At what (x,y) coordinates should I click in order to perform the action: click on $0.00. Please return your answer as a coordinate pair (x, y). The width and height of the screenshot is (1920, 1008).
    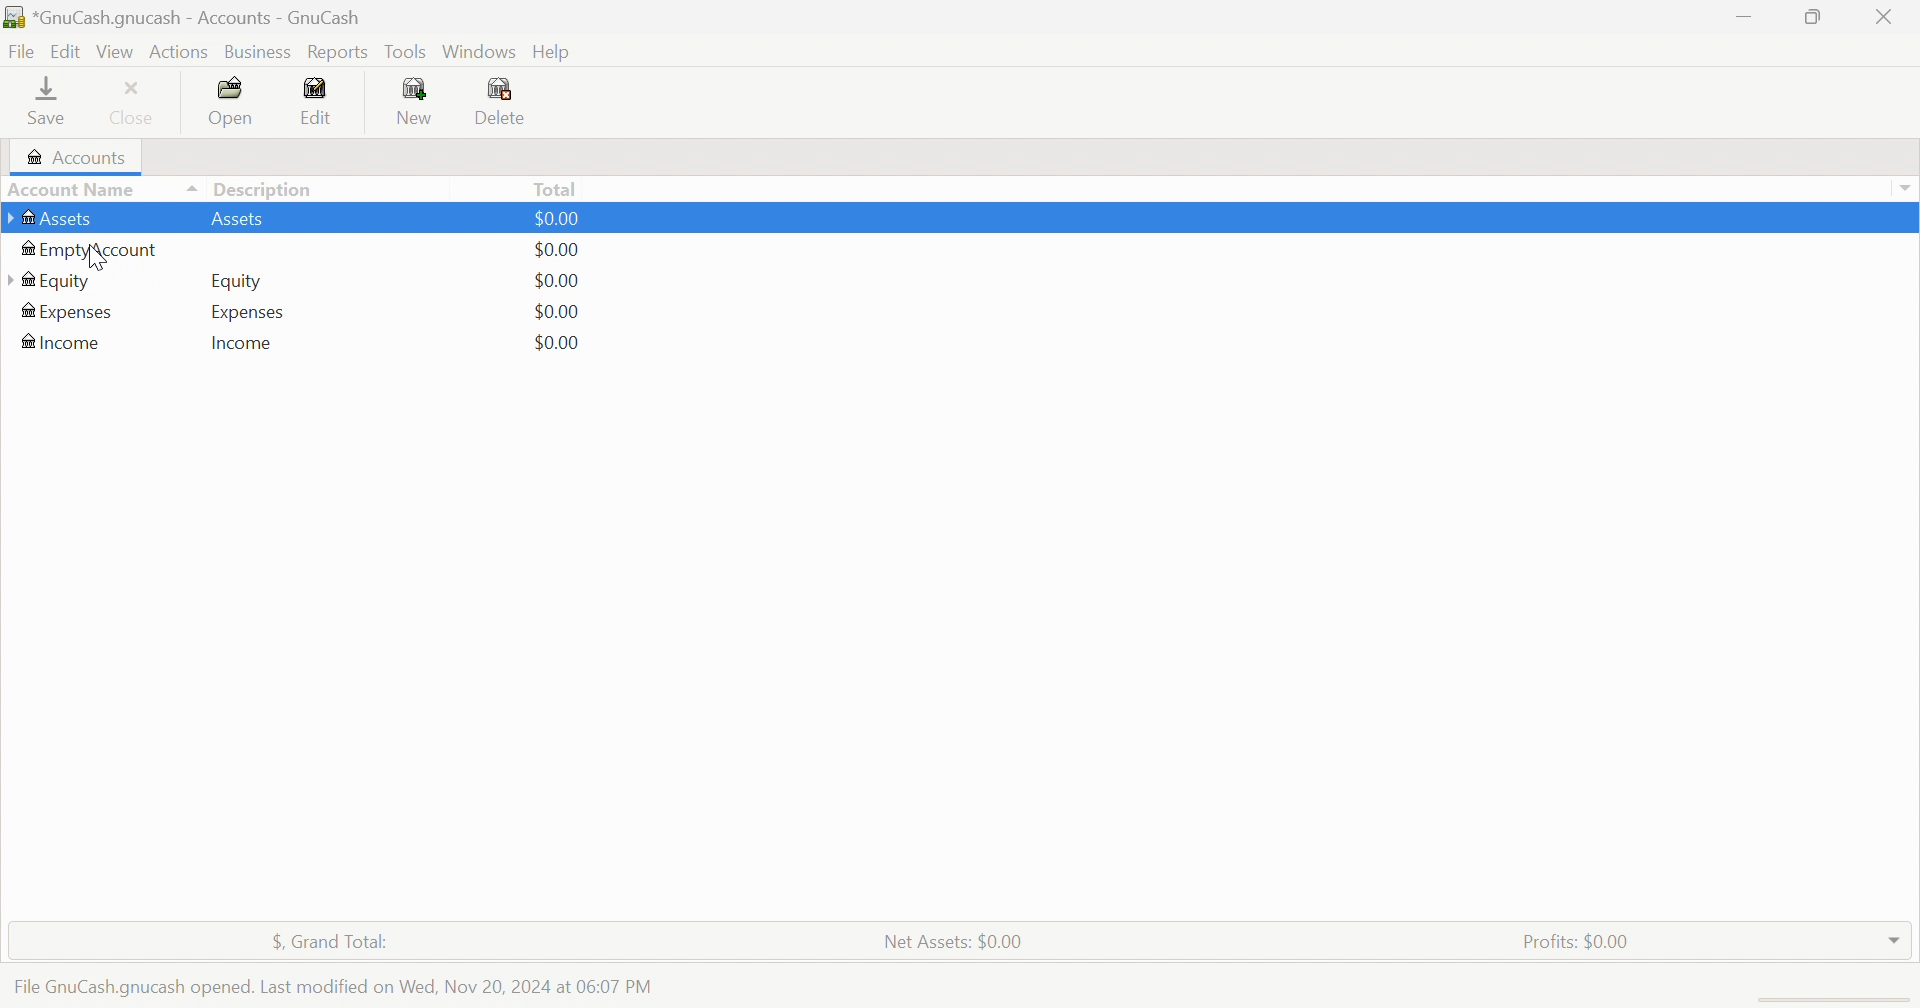
    Looking at the image, I should click on (559, 220).